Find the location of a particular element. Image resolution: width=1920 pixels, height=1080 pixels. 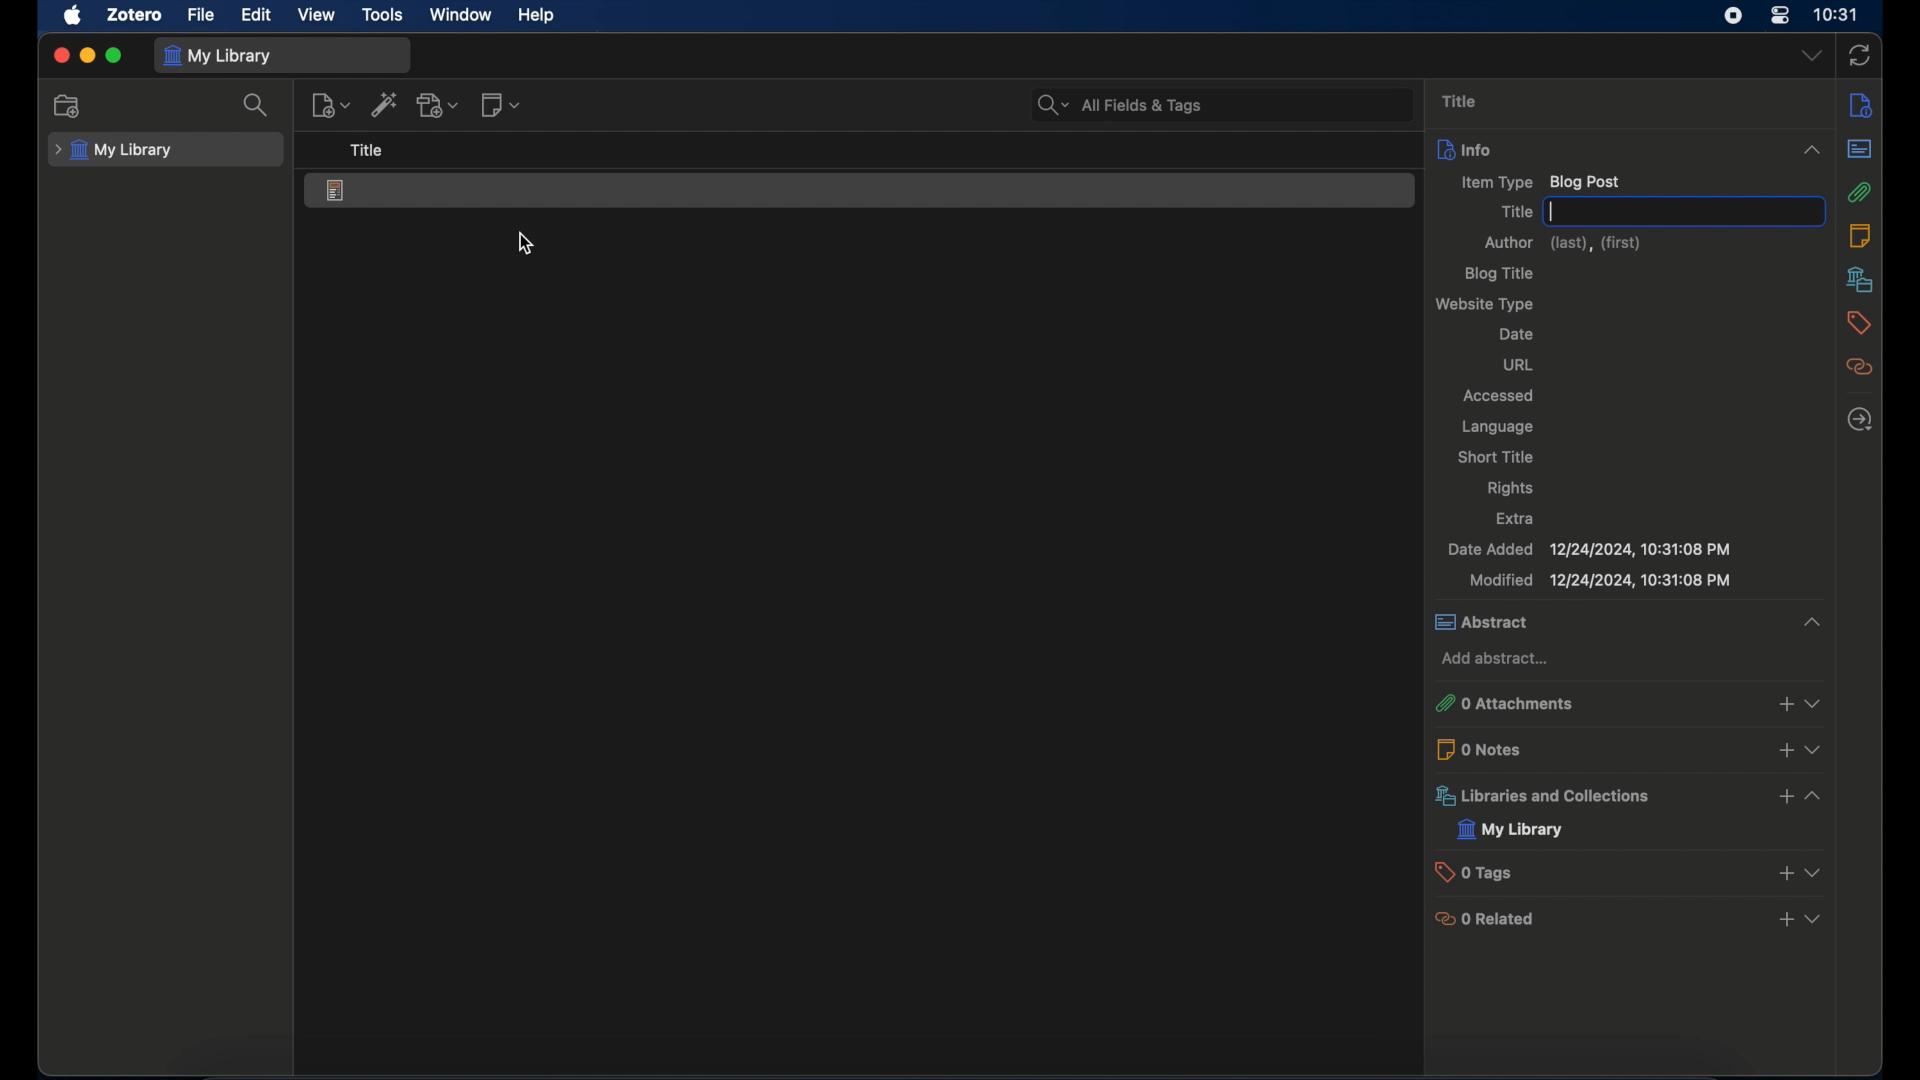

short title is located at coordinates (1495, 455).